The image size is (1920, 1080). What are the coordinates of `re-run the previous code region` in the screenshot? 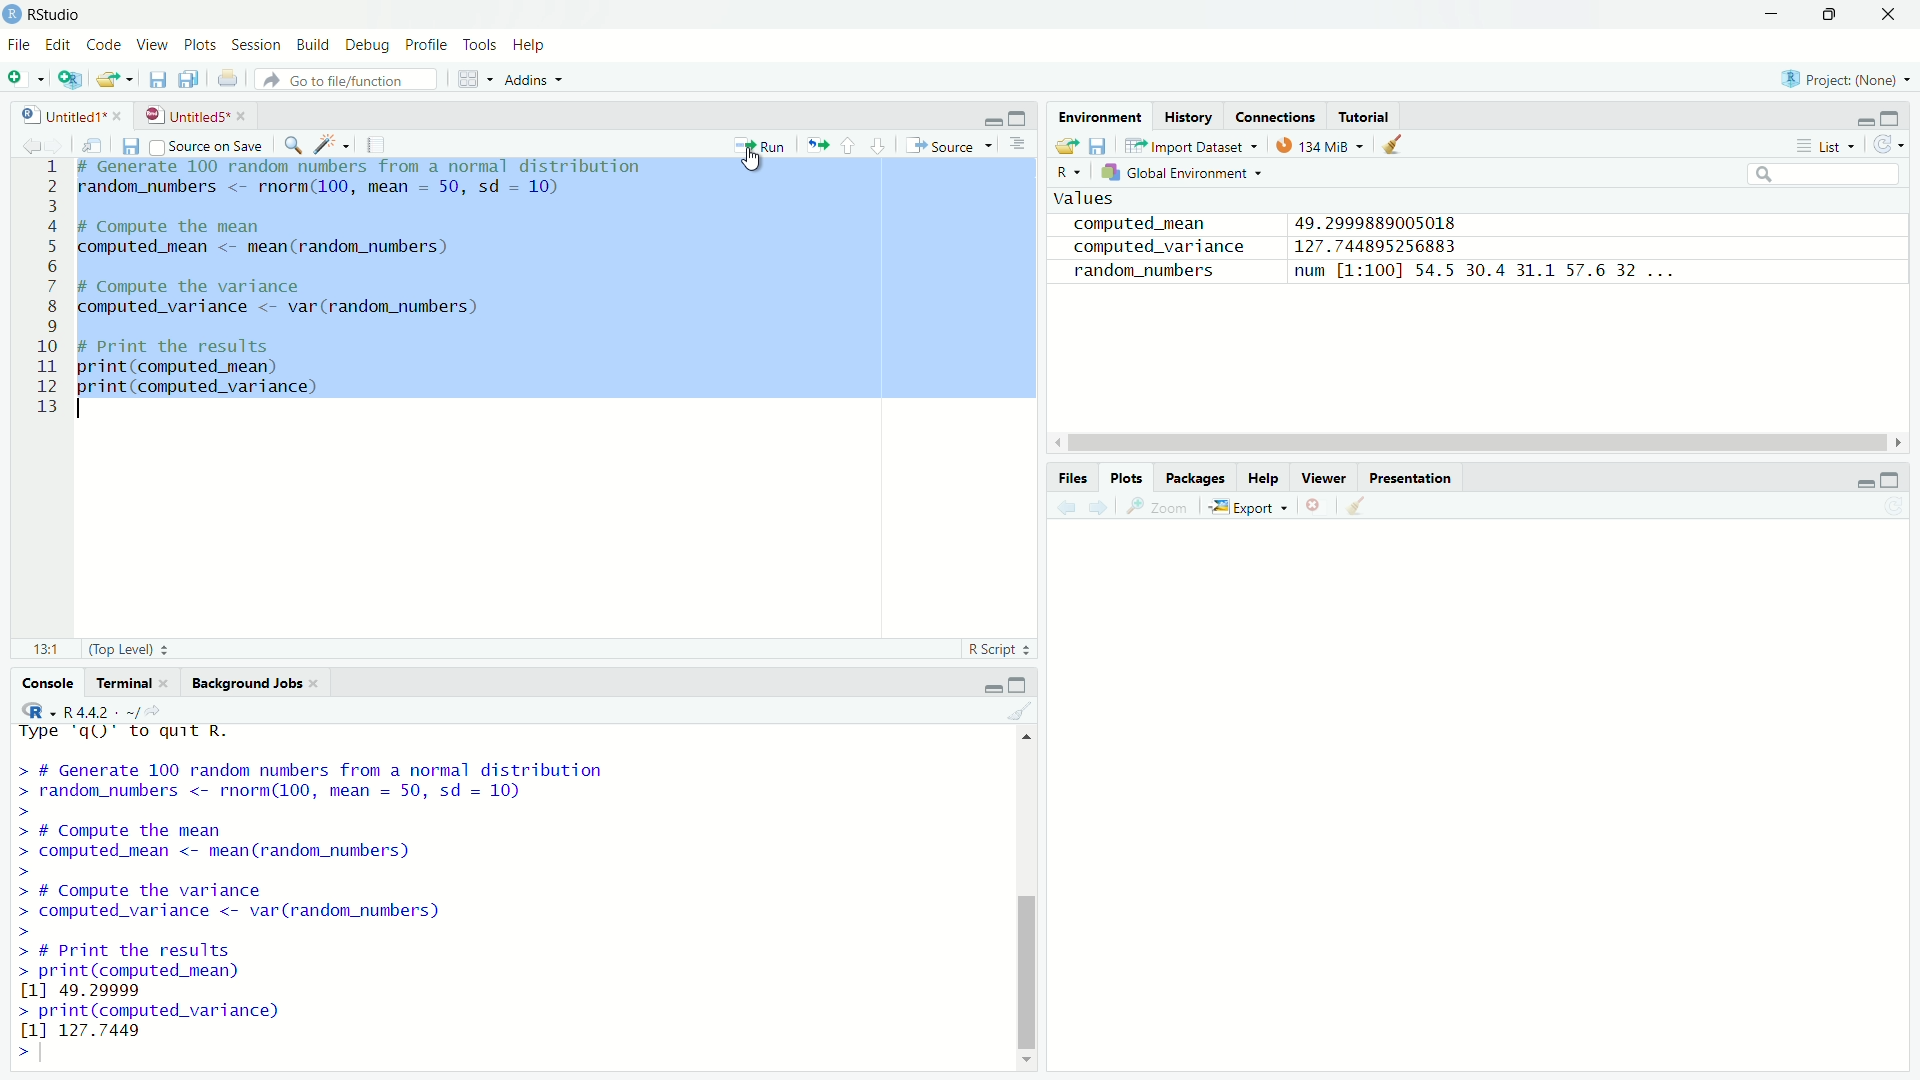 It's located at (815, 146).